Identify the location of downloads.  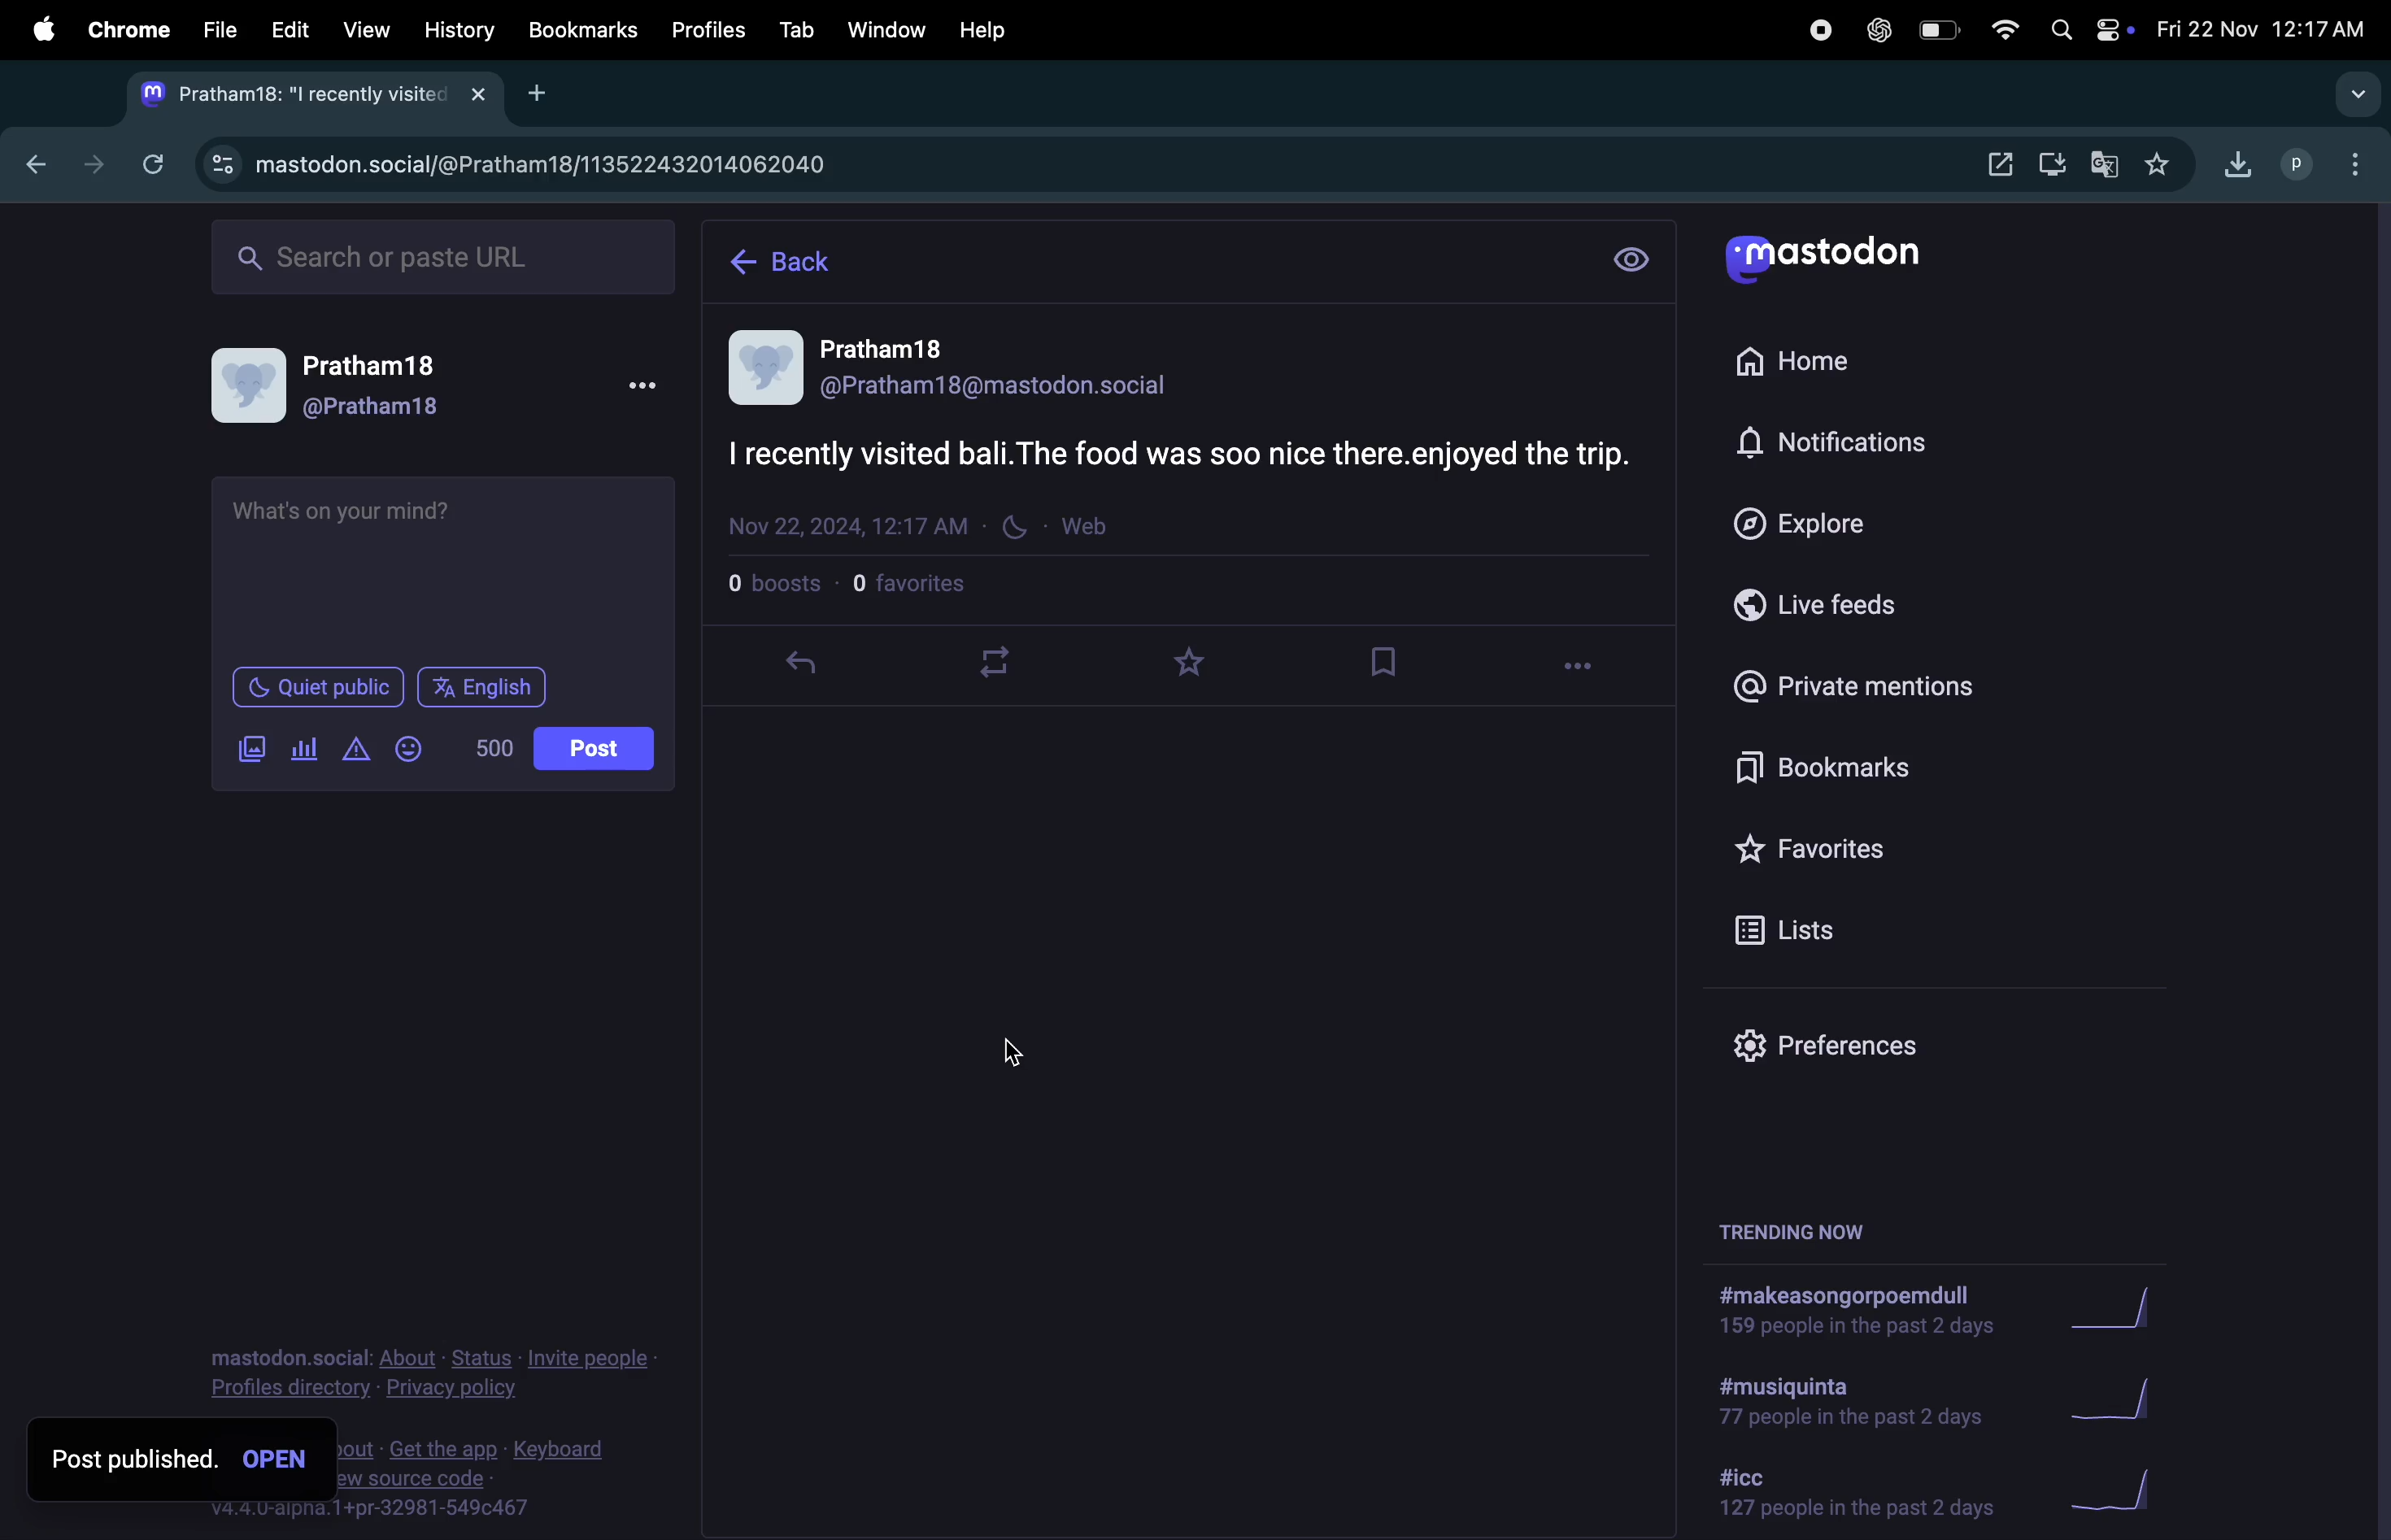
(2230, 169).